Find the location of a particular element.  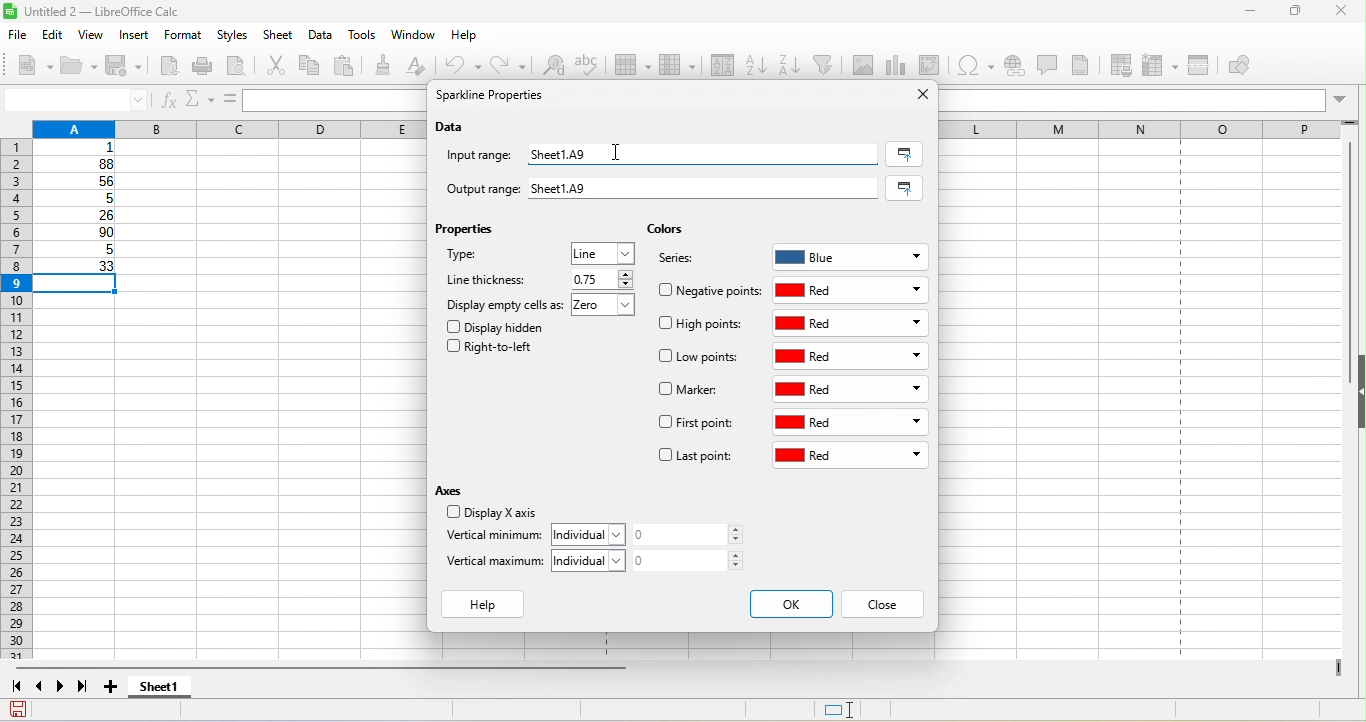

marker is located at coordinates (692, 391).